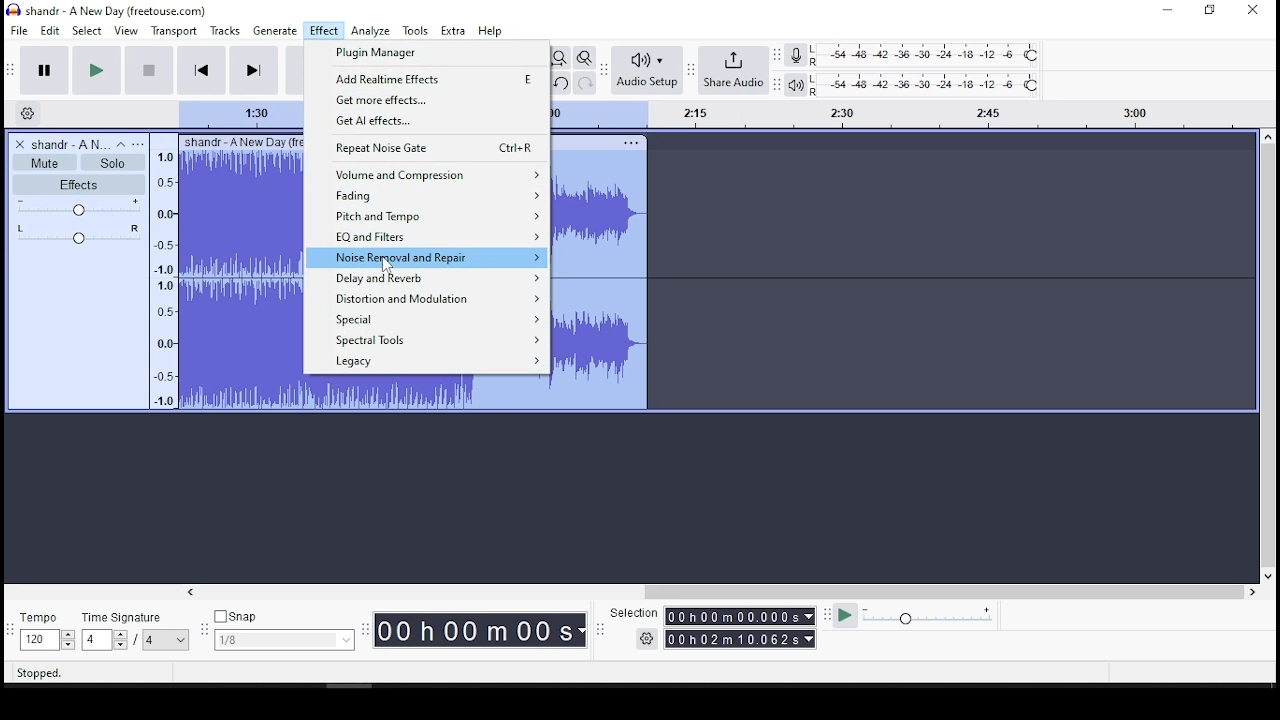  What do you see at coordinates (1255, 11) in the screenshot?
I see `close window` at bounding box center [1255, 11].